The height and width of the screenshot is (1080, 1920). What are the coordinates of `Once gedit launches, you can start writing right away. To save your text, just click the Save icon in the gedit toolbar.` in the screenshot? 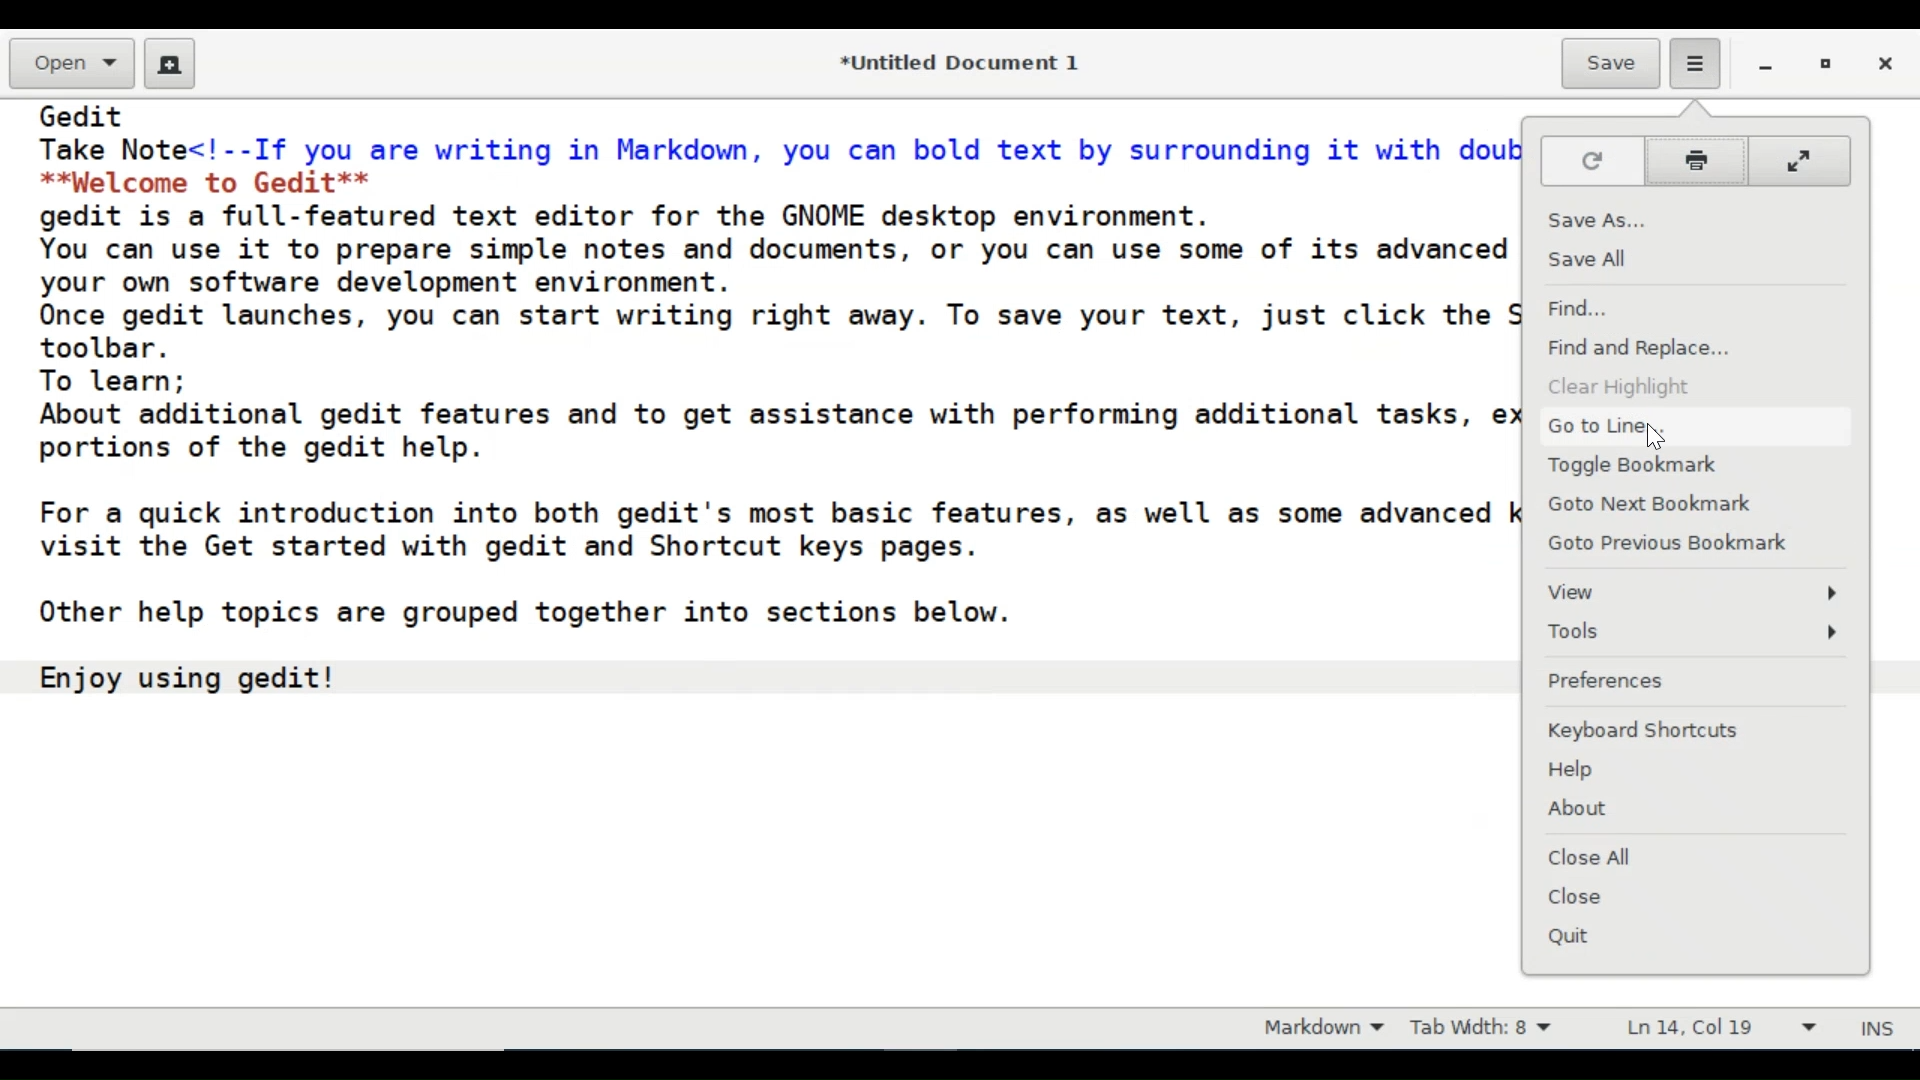 It's located at (784, 332).